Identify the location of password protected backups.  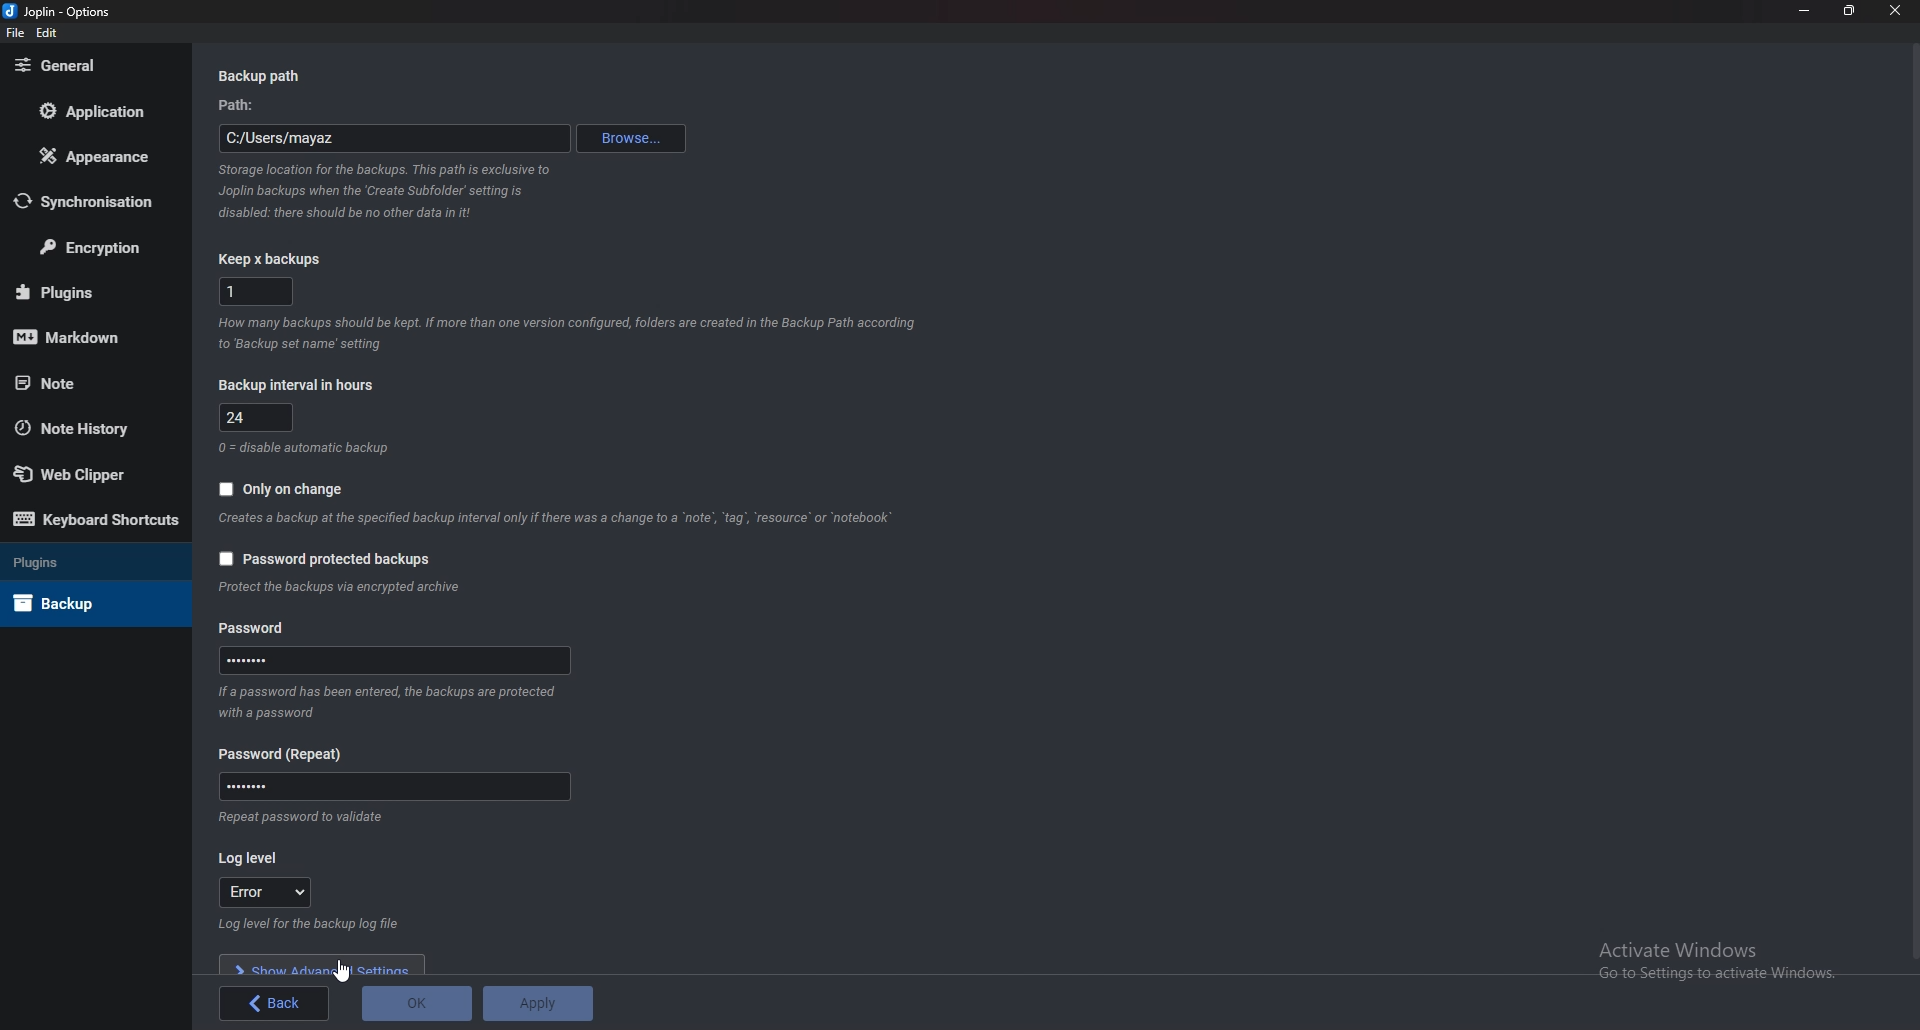
(326, 559).